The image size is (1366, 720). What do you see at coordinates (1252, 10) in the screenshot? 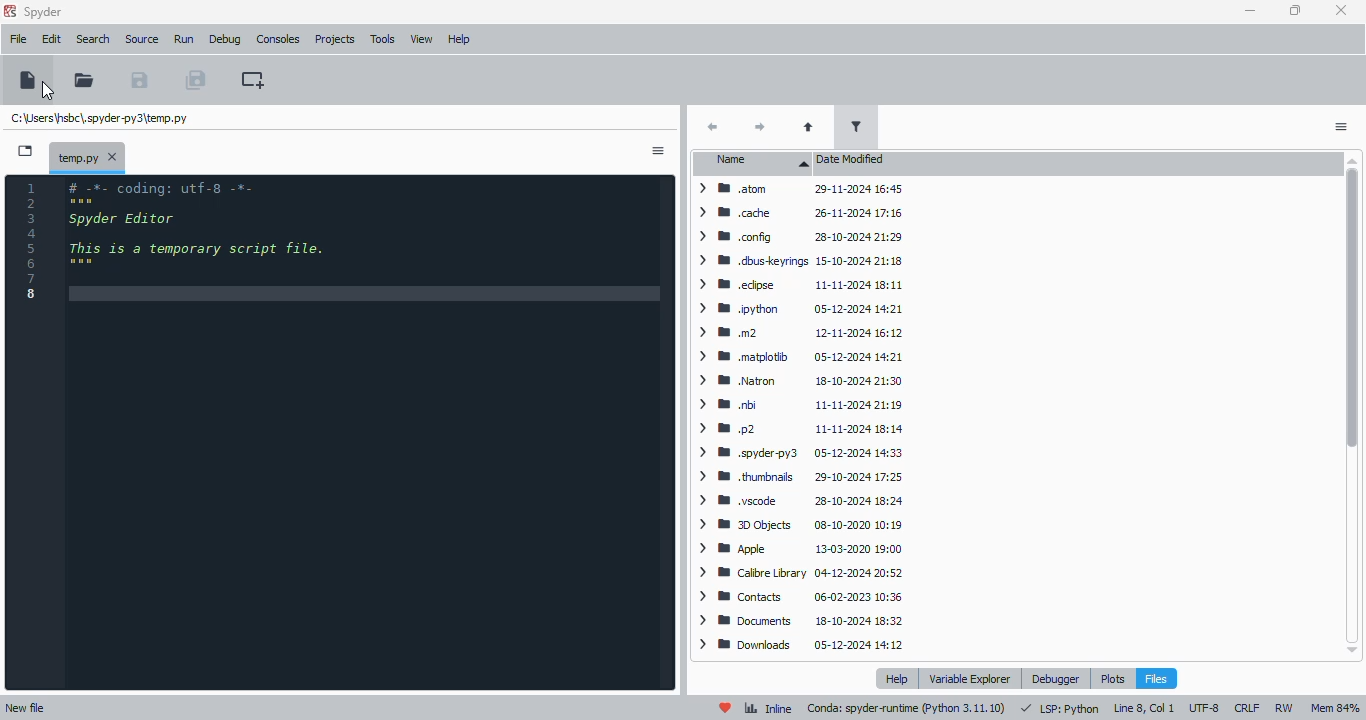
I see `minimize` at bounding box center [1252, 10].